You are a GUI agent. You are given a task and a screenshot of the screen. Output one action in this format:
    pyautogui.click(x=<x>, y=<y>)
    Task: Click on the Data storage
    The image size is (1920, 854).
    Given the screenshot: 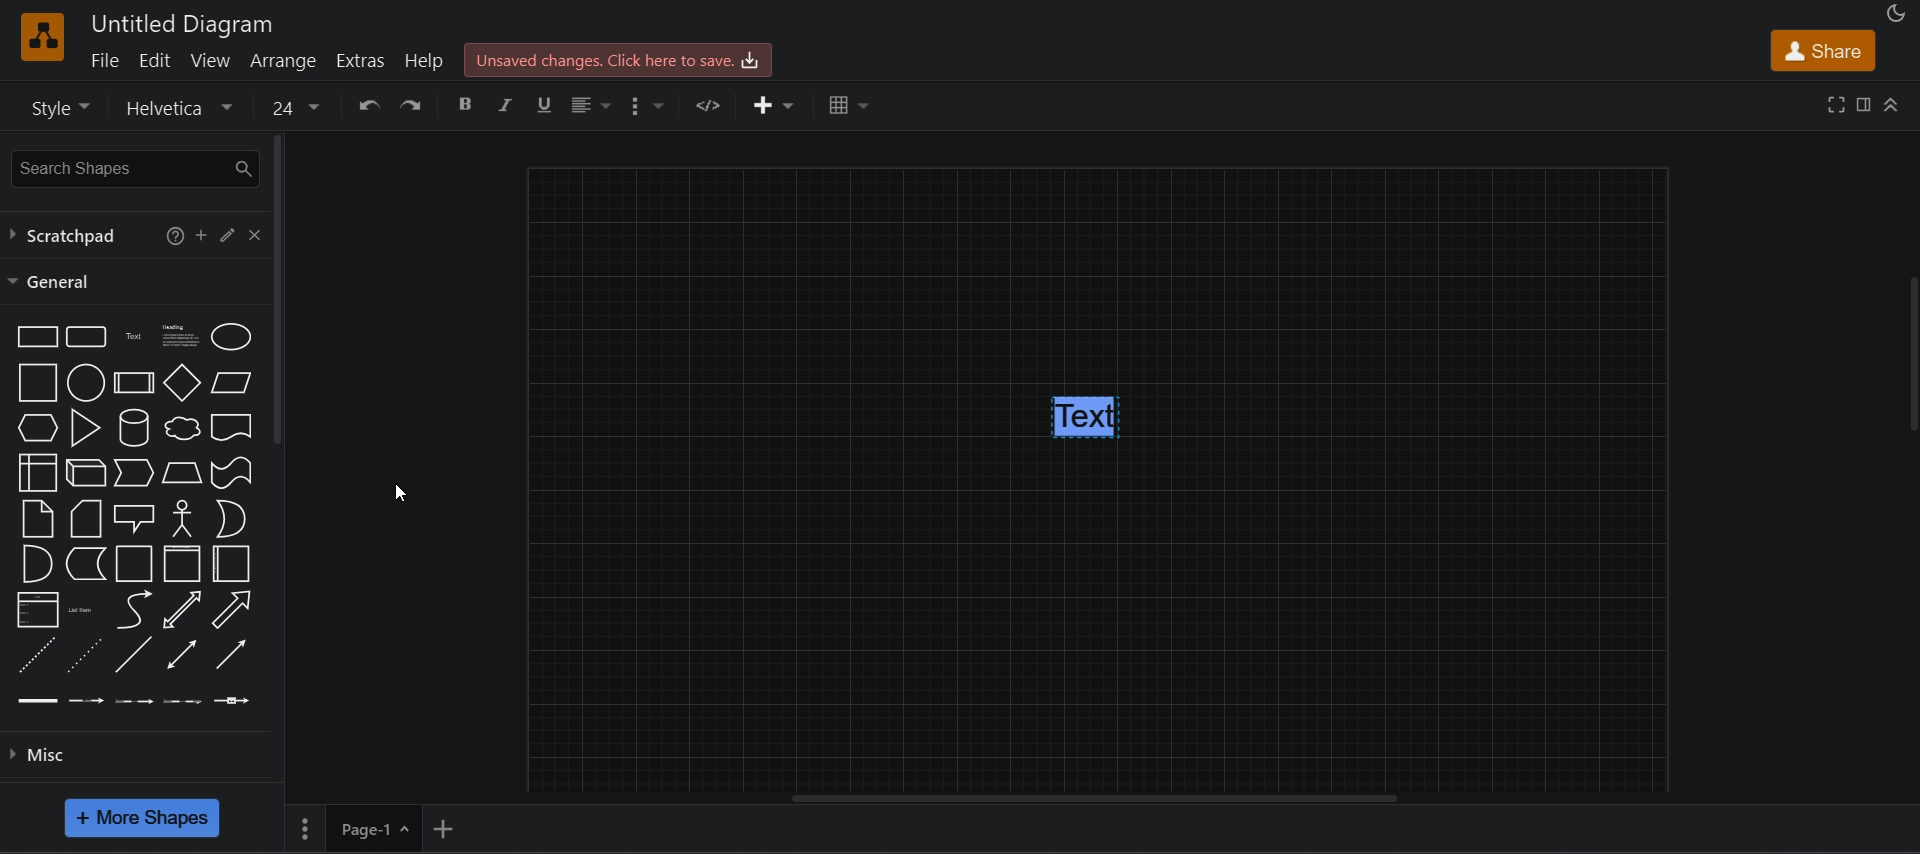 What is the action you would take?
    pyautogui.click(x=86, y=563)
    